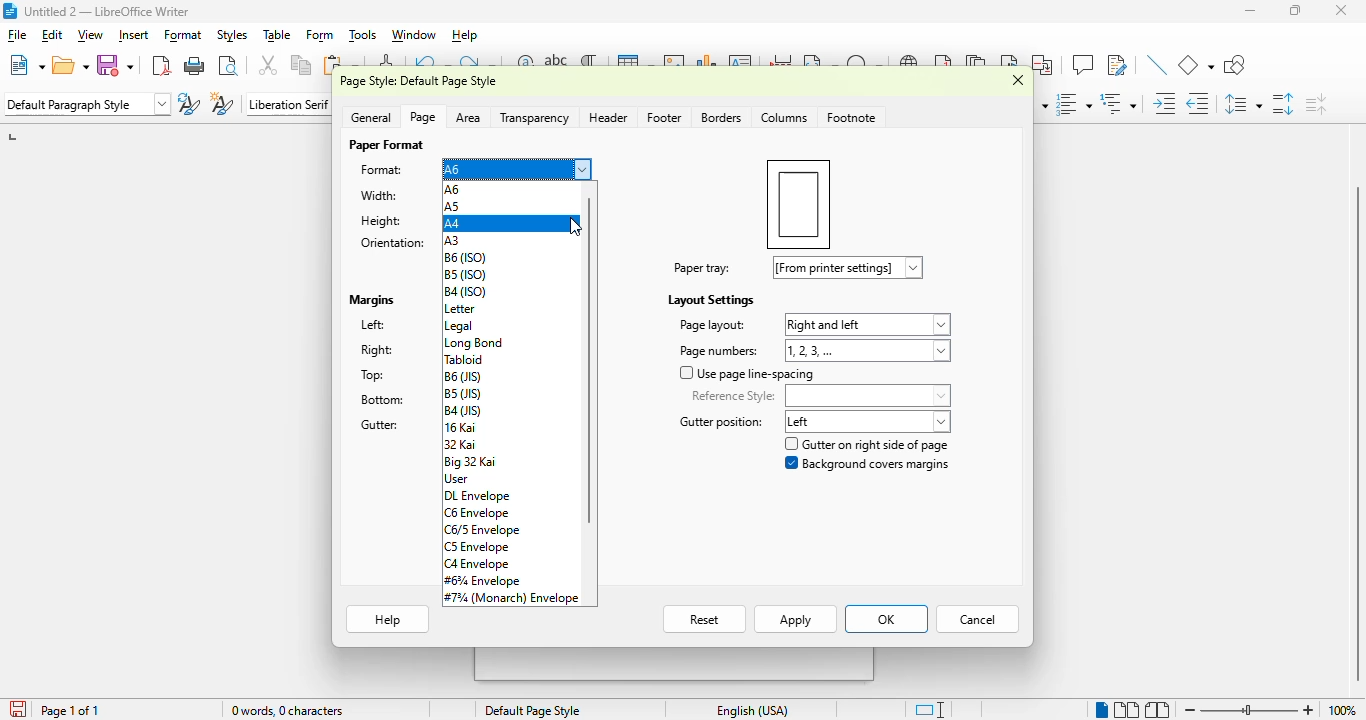 The height and width of the screenshot is (720, 1366). I want to click on cursor, so click(575, 227).